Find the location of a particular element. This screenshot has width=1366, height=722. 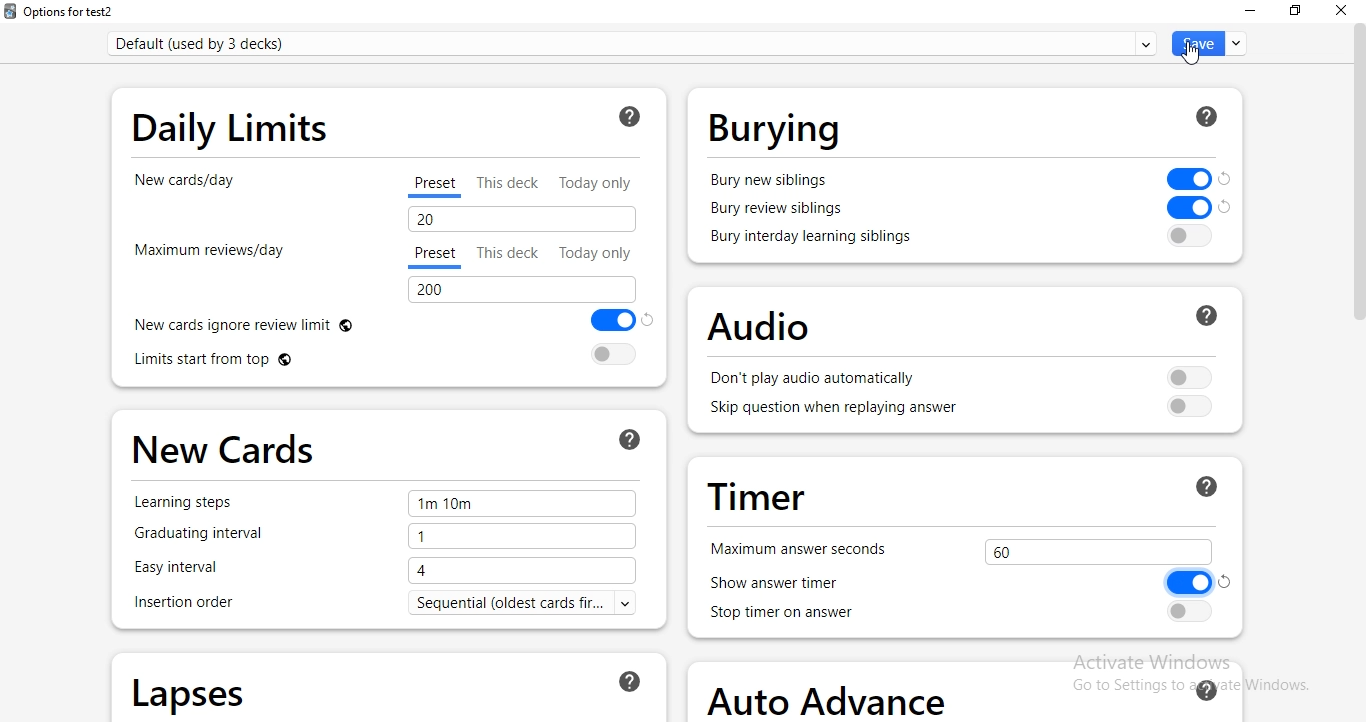

default (used by 3 decks) is located at coordinates (639, 39).